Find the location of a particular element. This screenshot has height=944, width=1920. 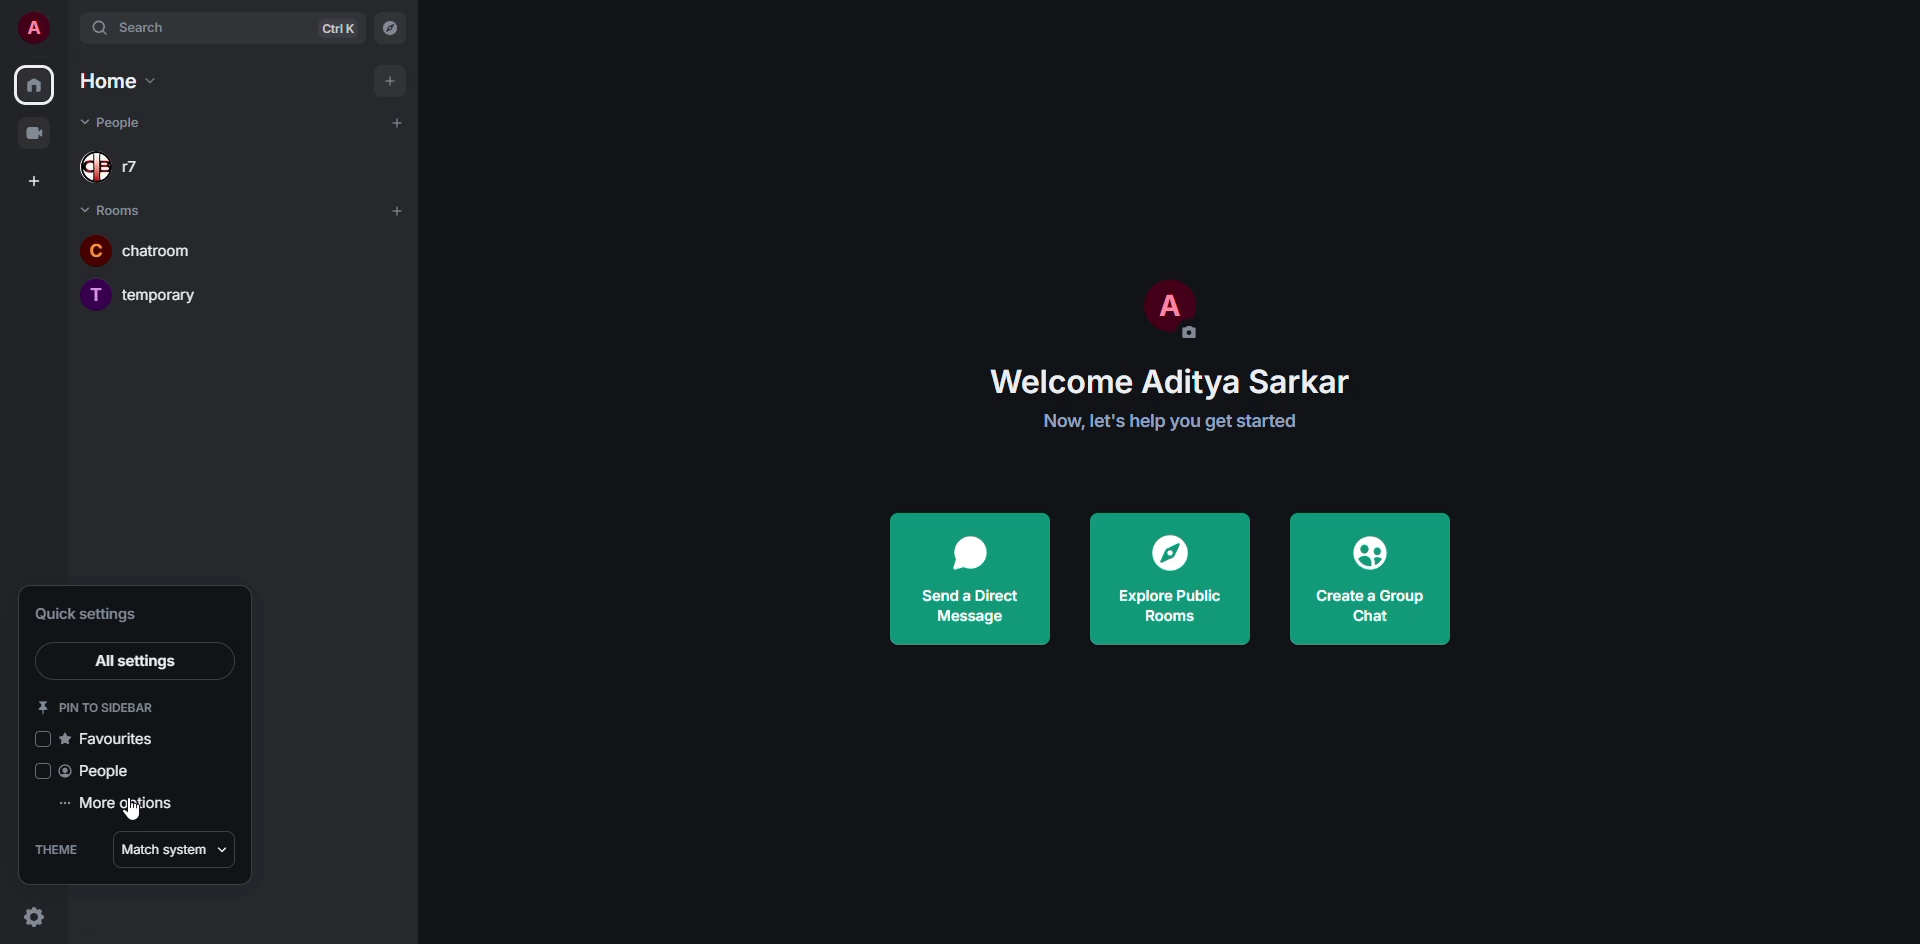

click to enable is located at coordinates (40, 740).